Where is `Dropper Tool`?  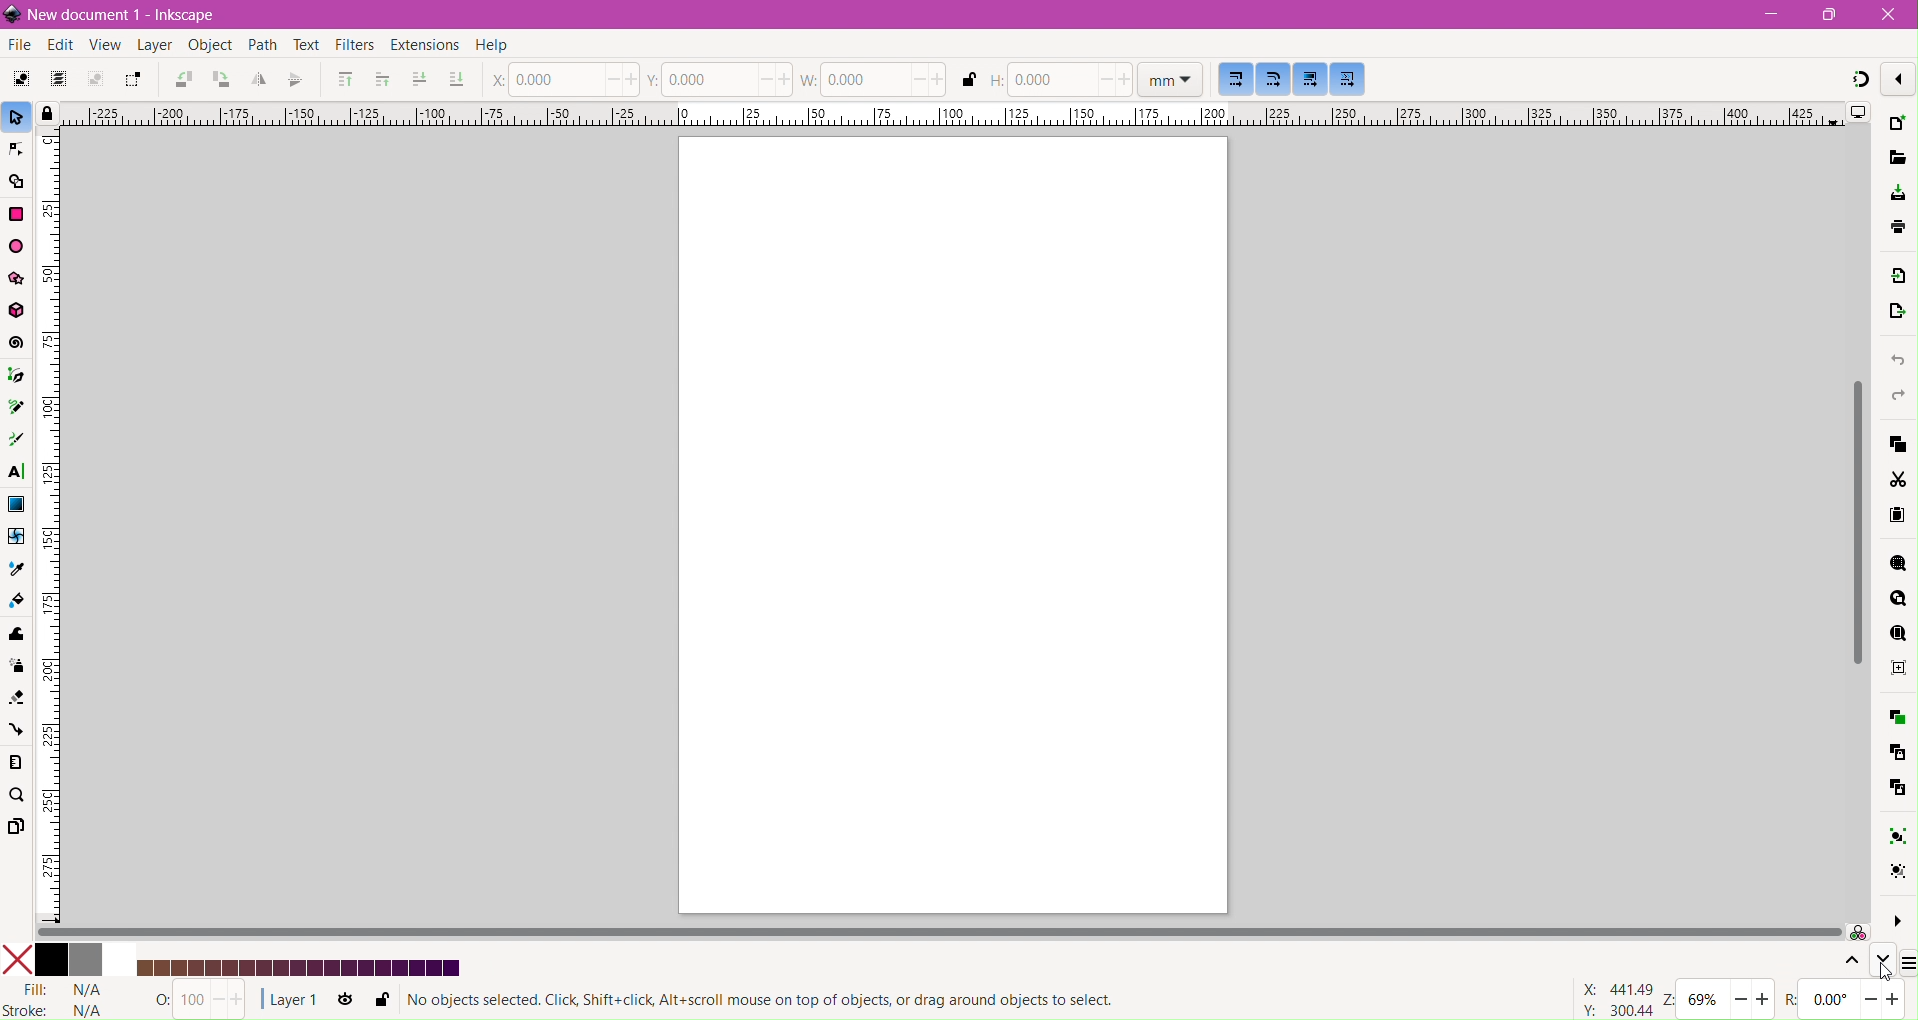
Dropper Tool is located at coordinates (15, 568).